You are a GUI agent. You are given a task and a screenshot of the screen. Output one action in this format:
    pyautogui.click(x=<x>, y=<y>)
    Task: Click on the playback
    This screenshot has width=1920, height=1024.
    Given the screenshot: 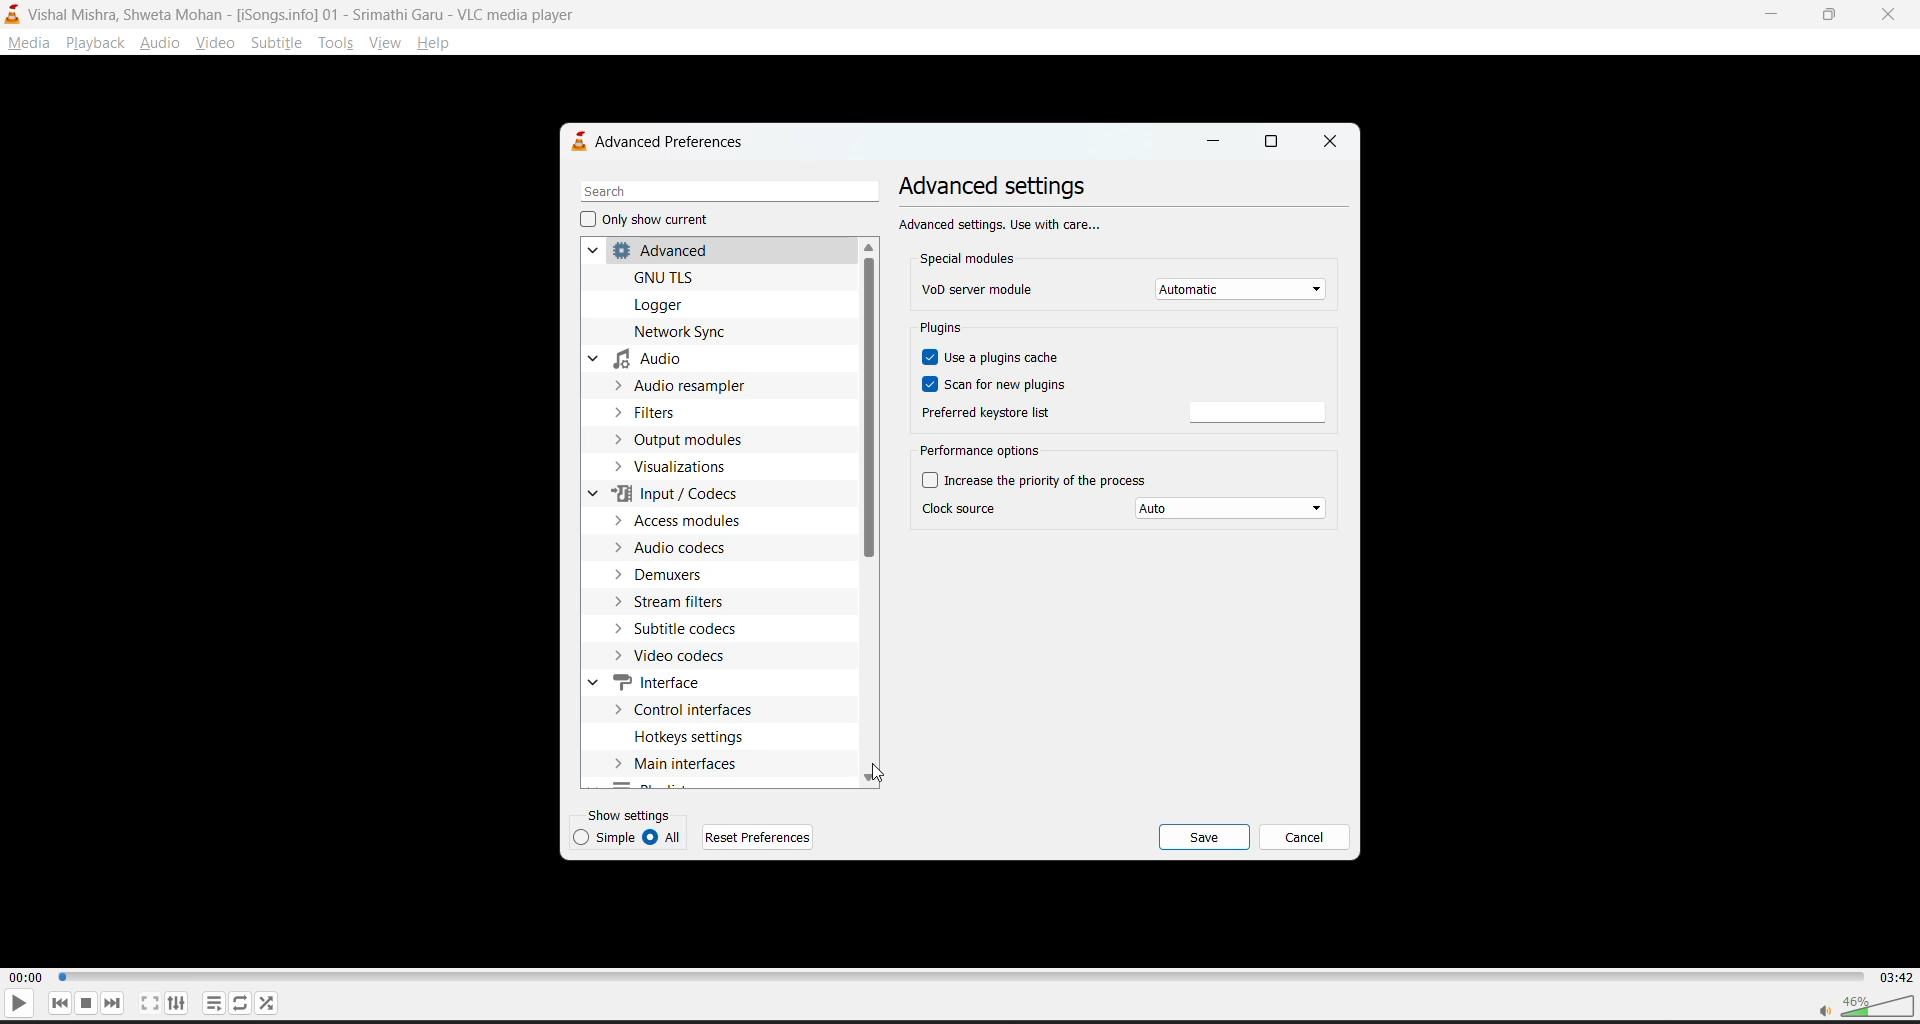 What is the action you would take?
    pyautogui.click(x=97, y=44)
    